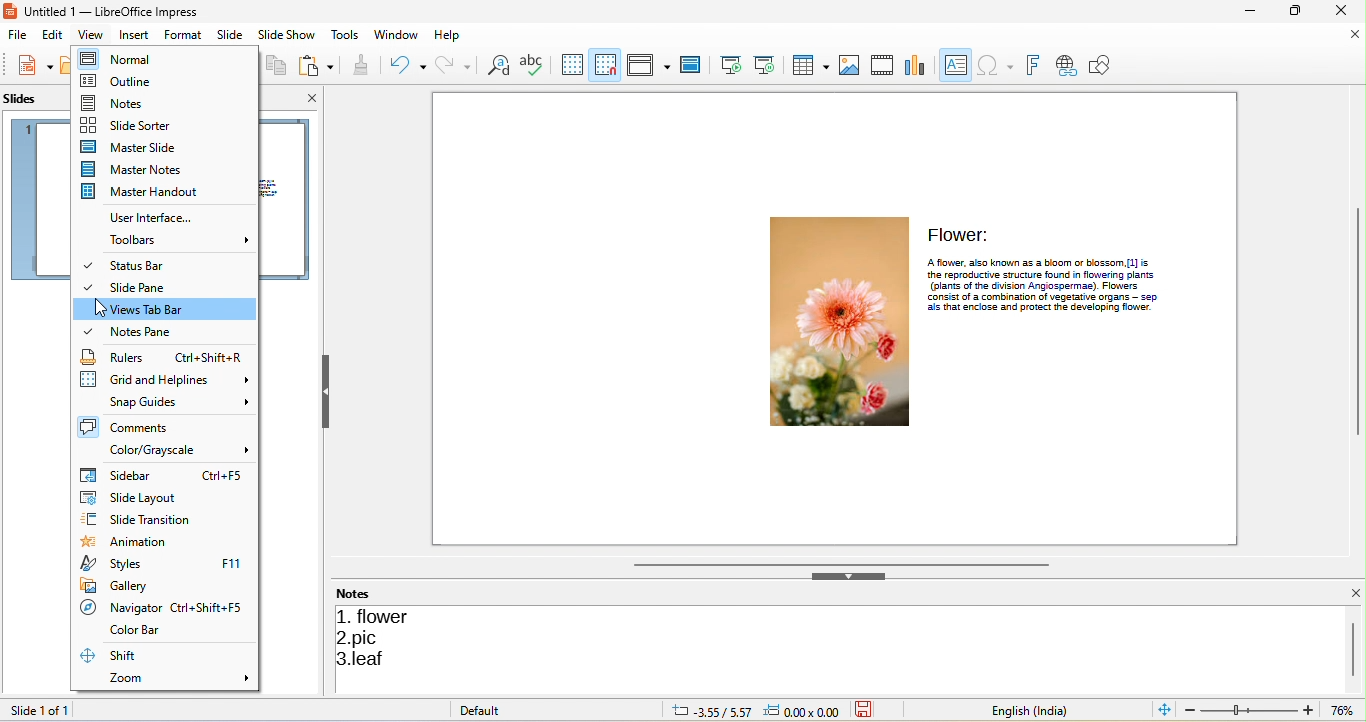 This screenshot has width=1366, height=722. What do you see at coordinates (179, 450) in the screenshot?
I see `color/grayscale` at bounding box center [179, 450].